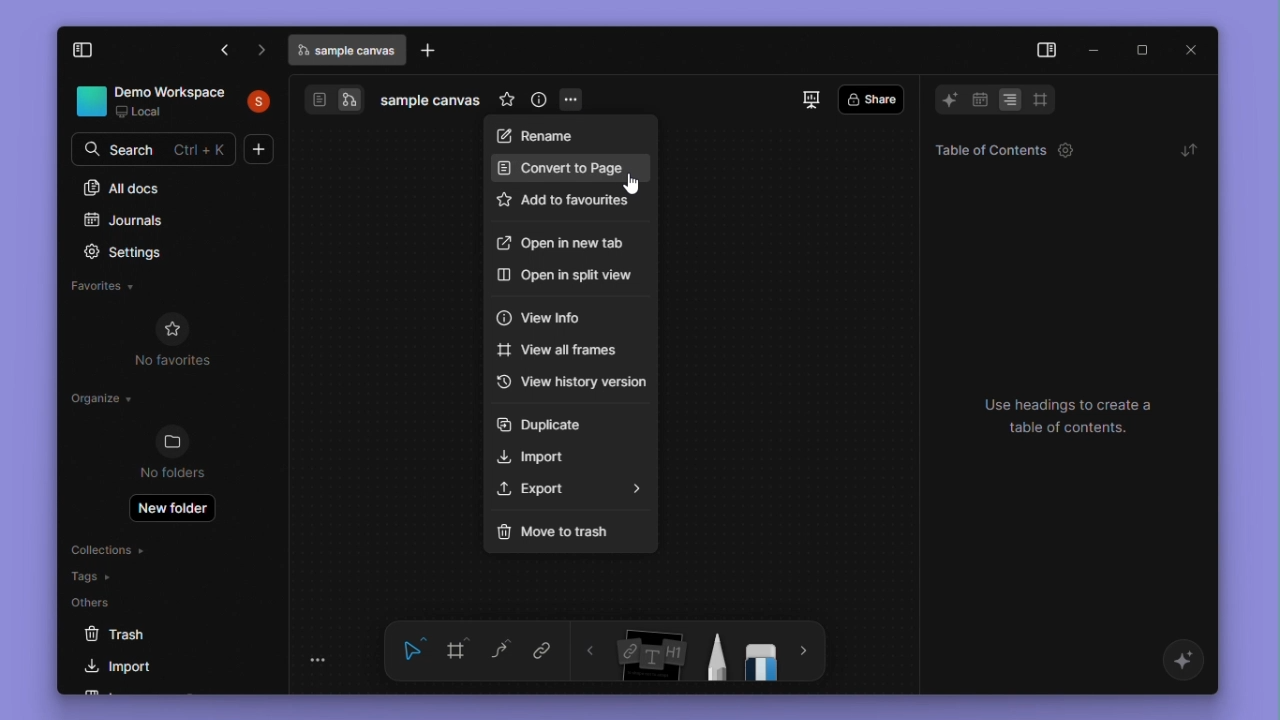  Describe the element at coordinates (1011, 100) in the screenshot. I see `list` at that location.